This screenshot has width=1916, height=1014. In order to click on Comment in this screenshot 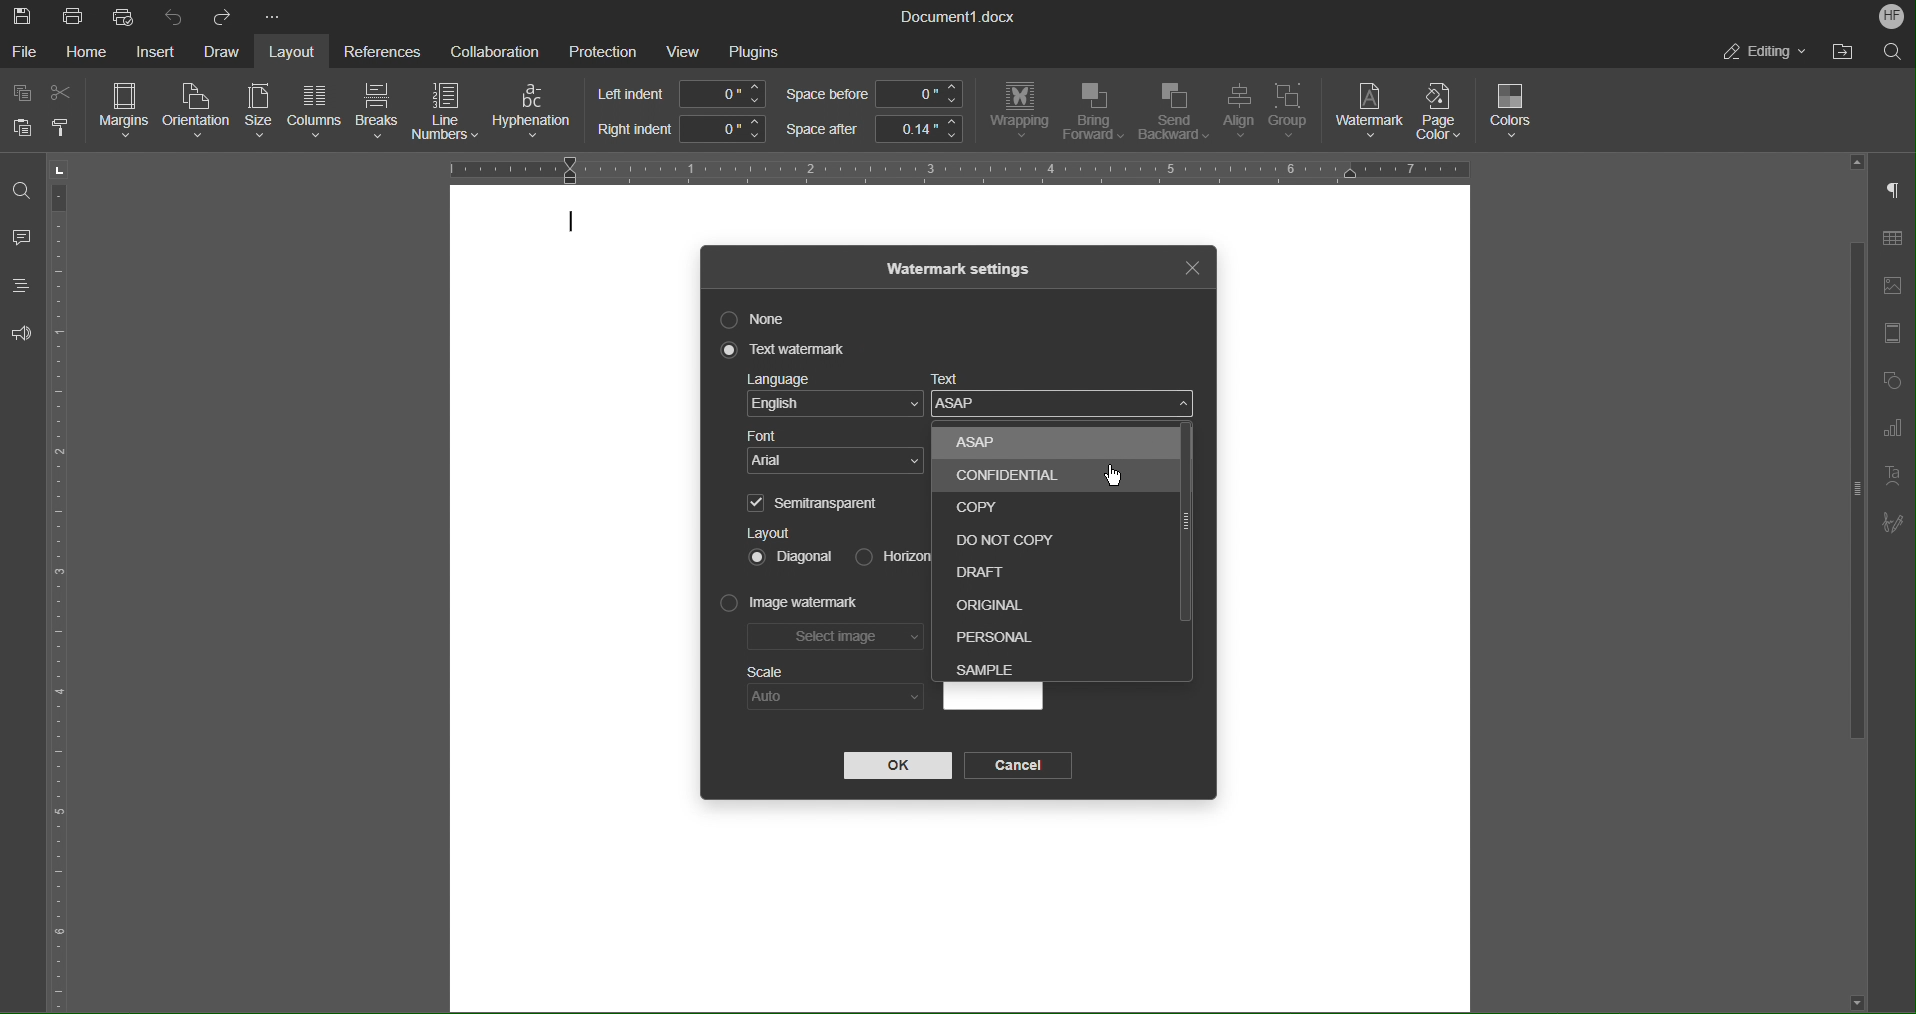, I will do `click(22, 240)`.